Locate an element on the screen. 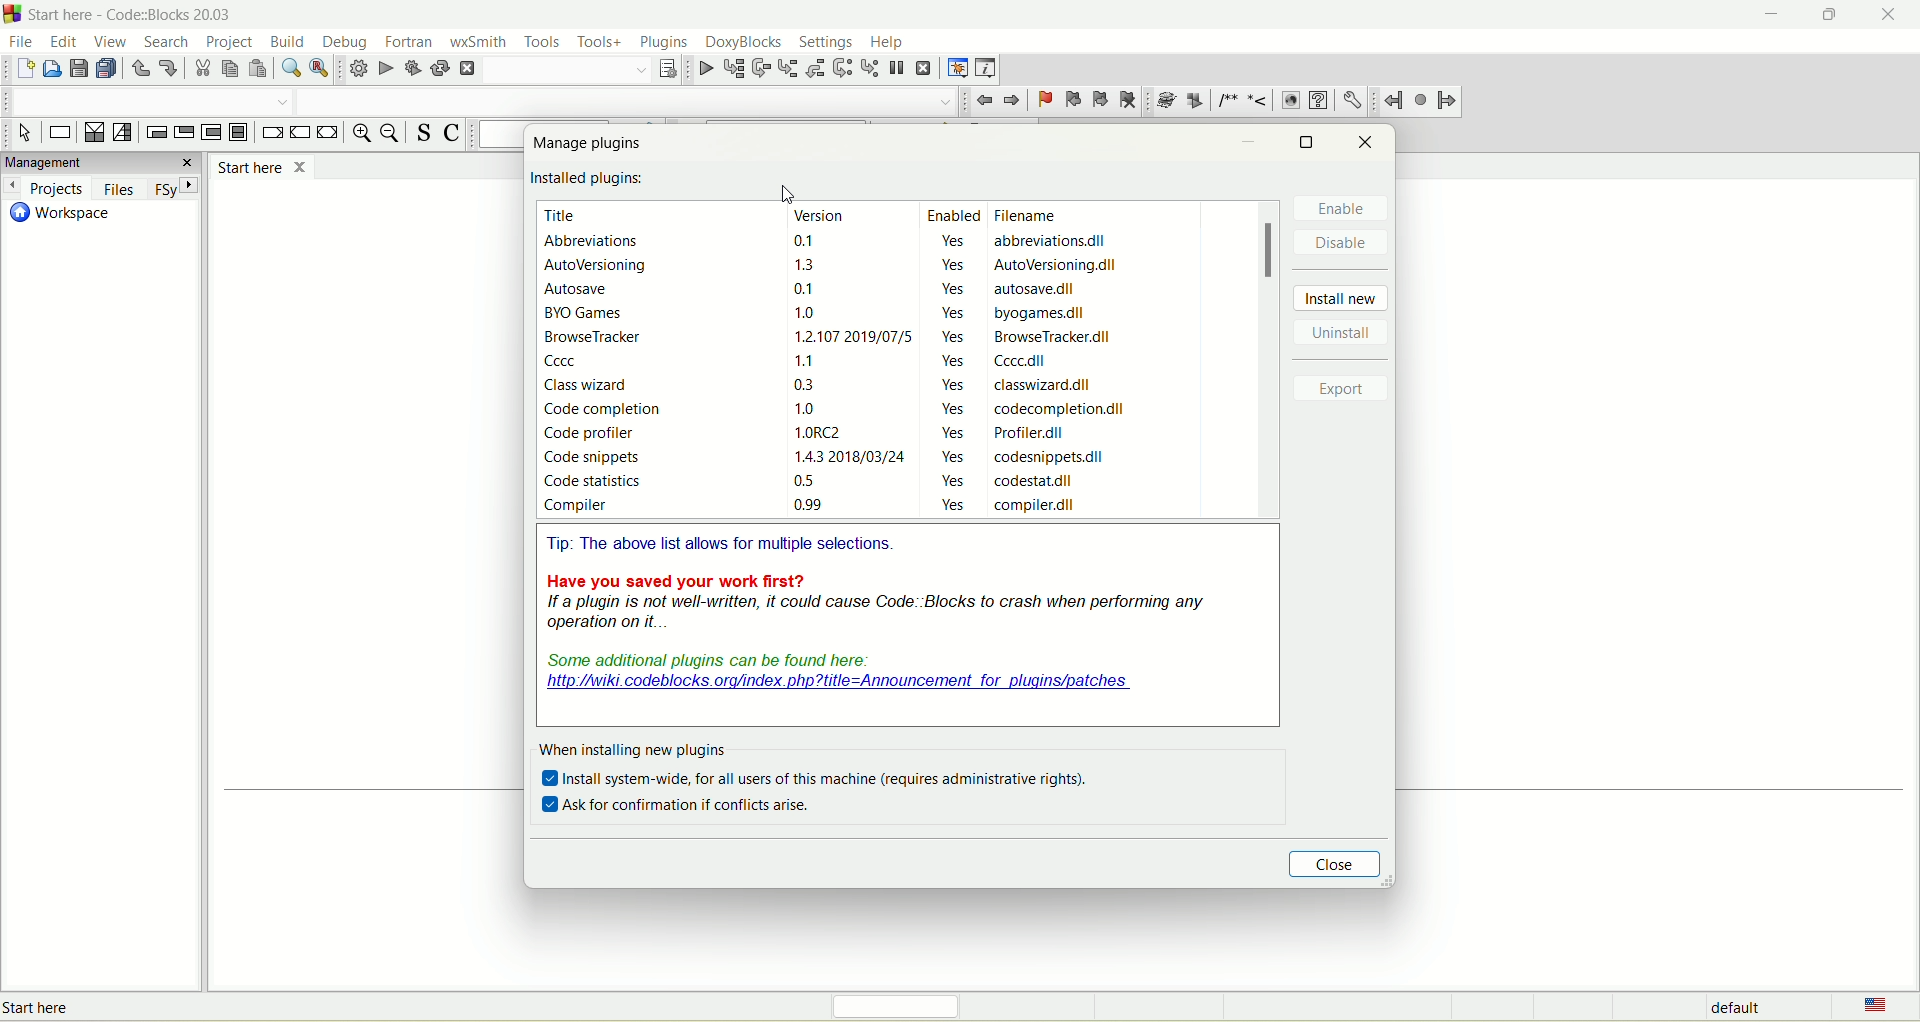 This screenshot has width=1920, height=1022. zoom out is located at coordinates (390, 134).